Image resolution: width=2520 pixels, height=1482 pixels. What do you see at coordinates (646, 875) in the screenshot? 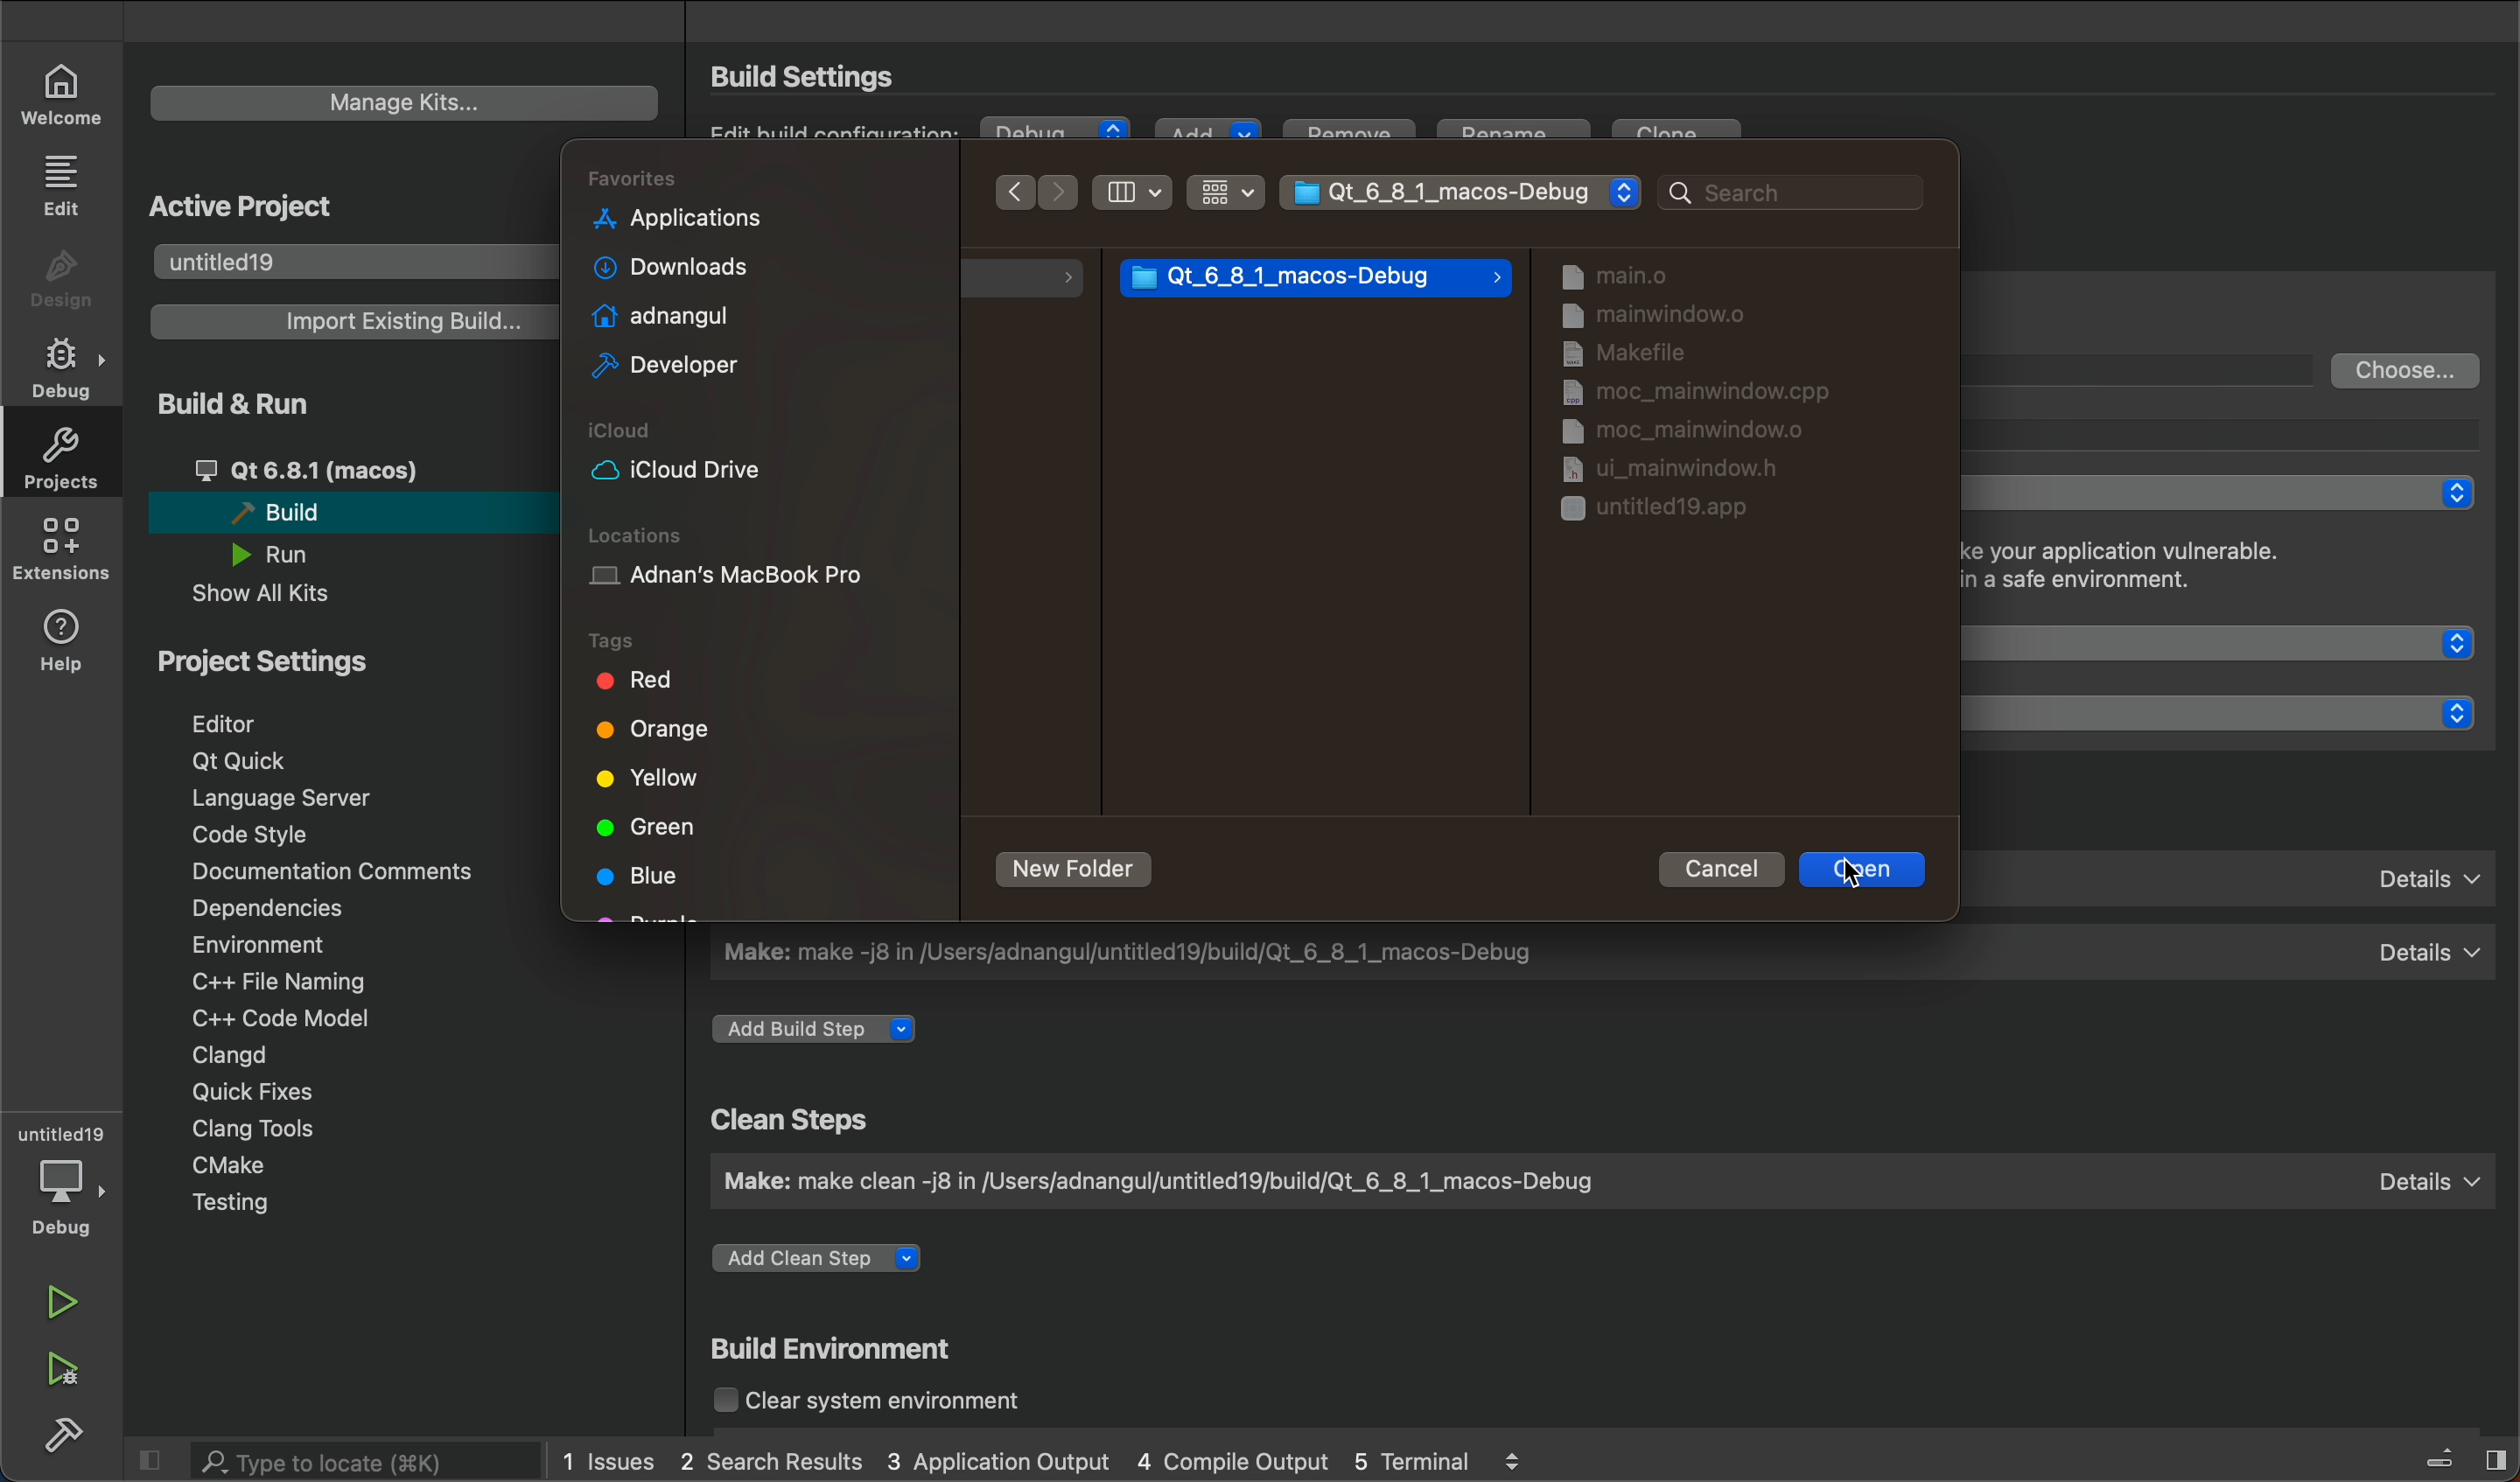
I see `blue` at bounding box center [646, 875].